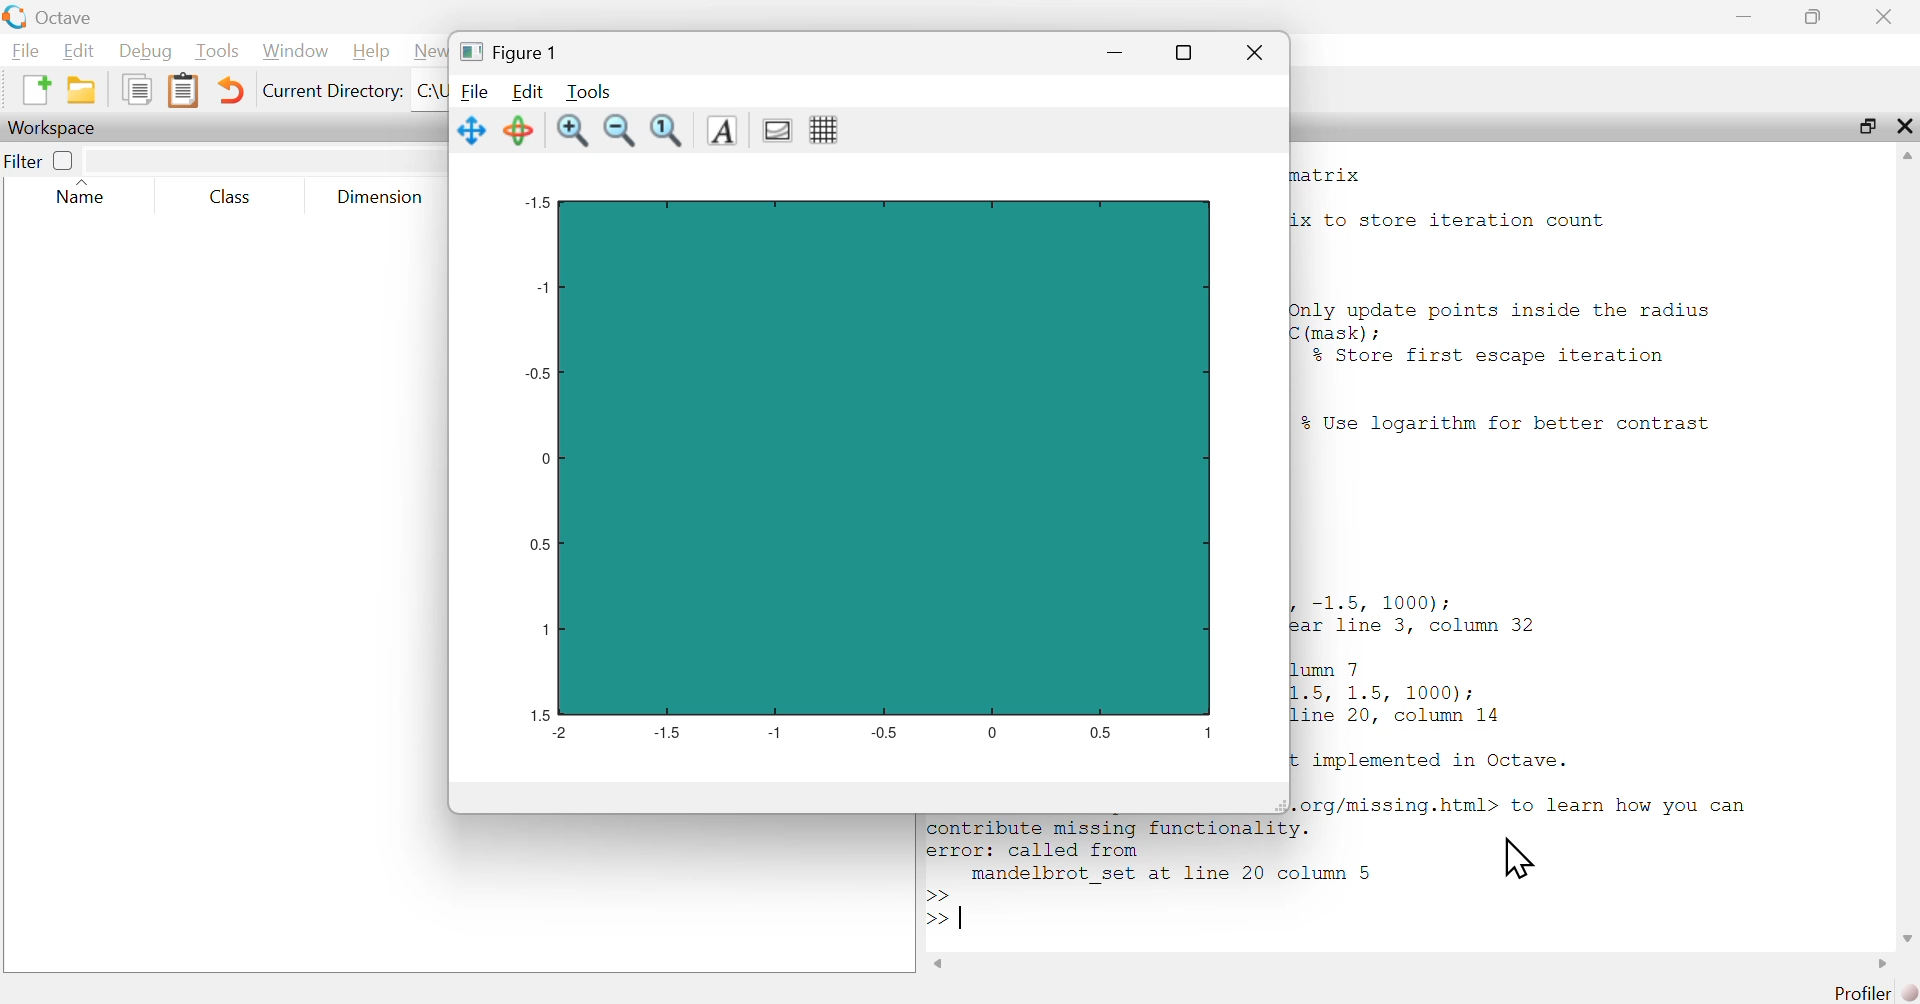  I want to click on Scrollbar left, so click(940, 962).